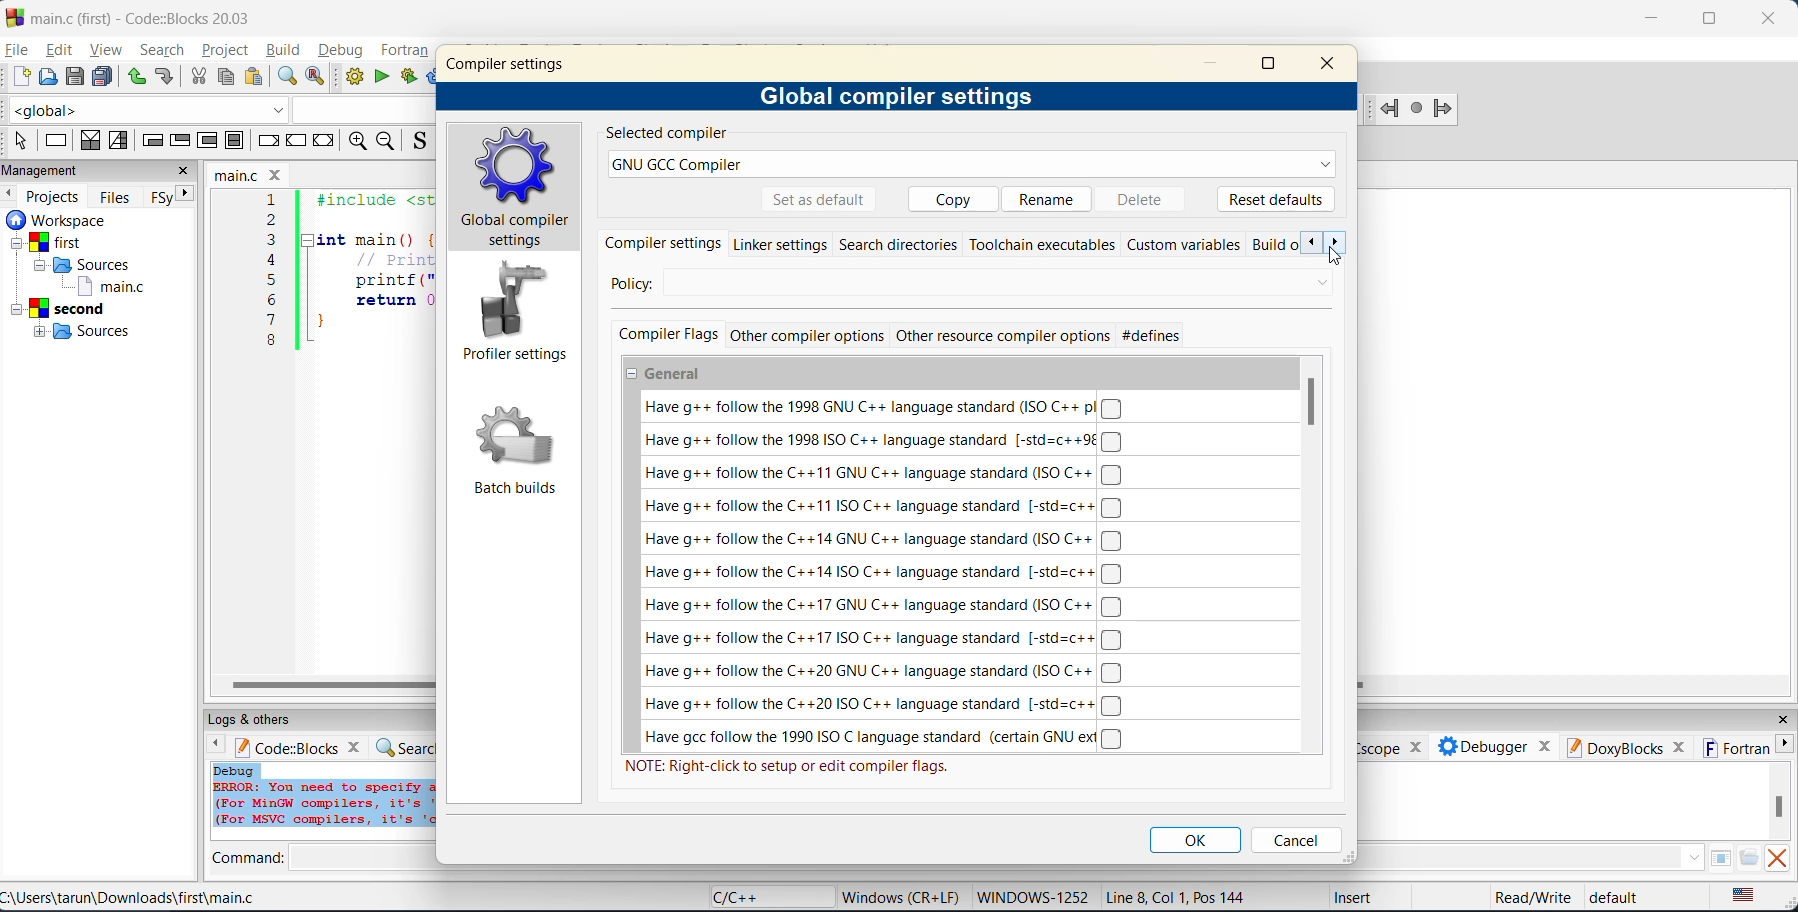 Image resolution: width=1798 pixels, height=912 pixels. I want to click on C/C++, so click(746, 896).